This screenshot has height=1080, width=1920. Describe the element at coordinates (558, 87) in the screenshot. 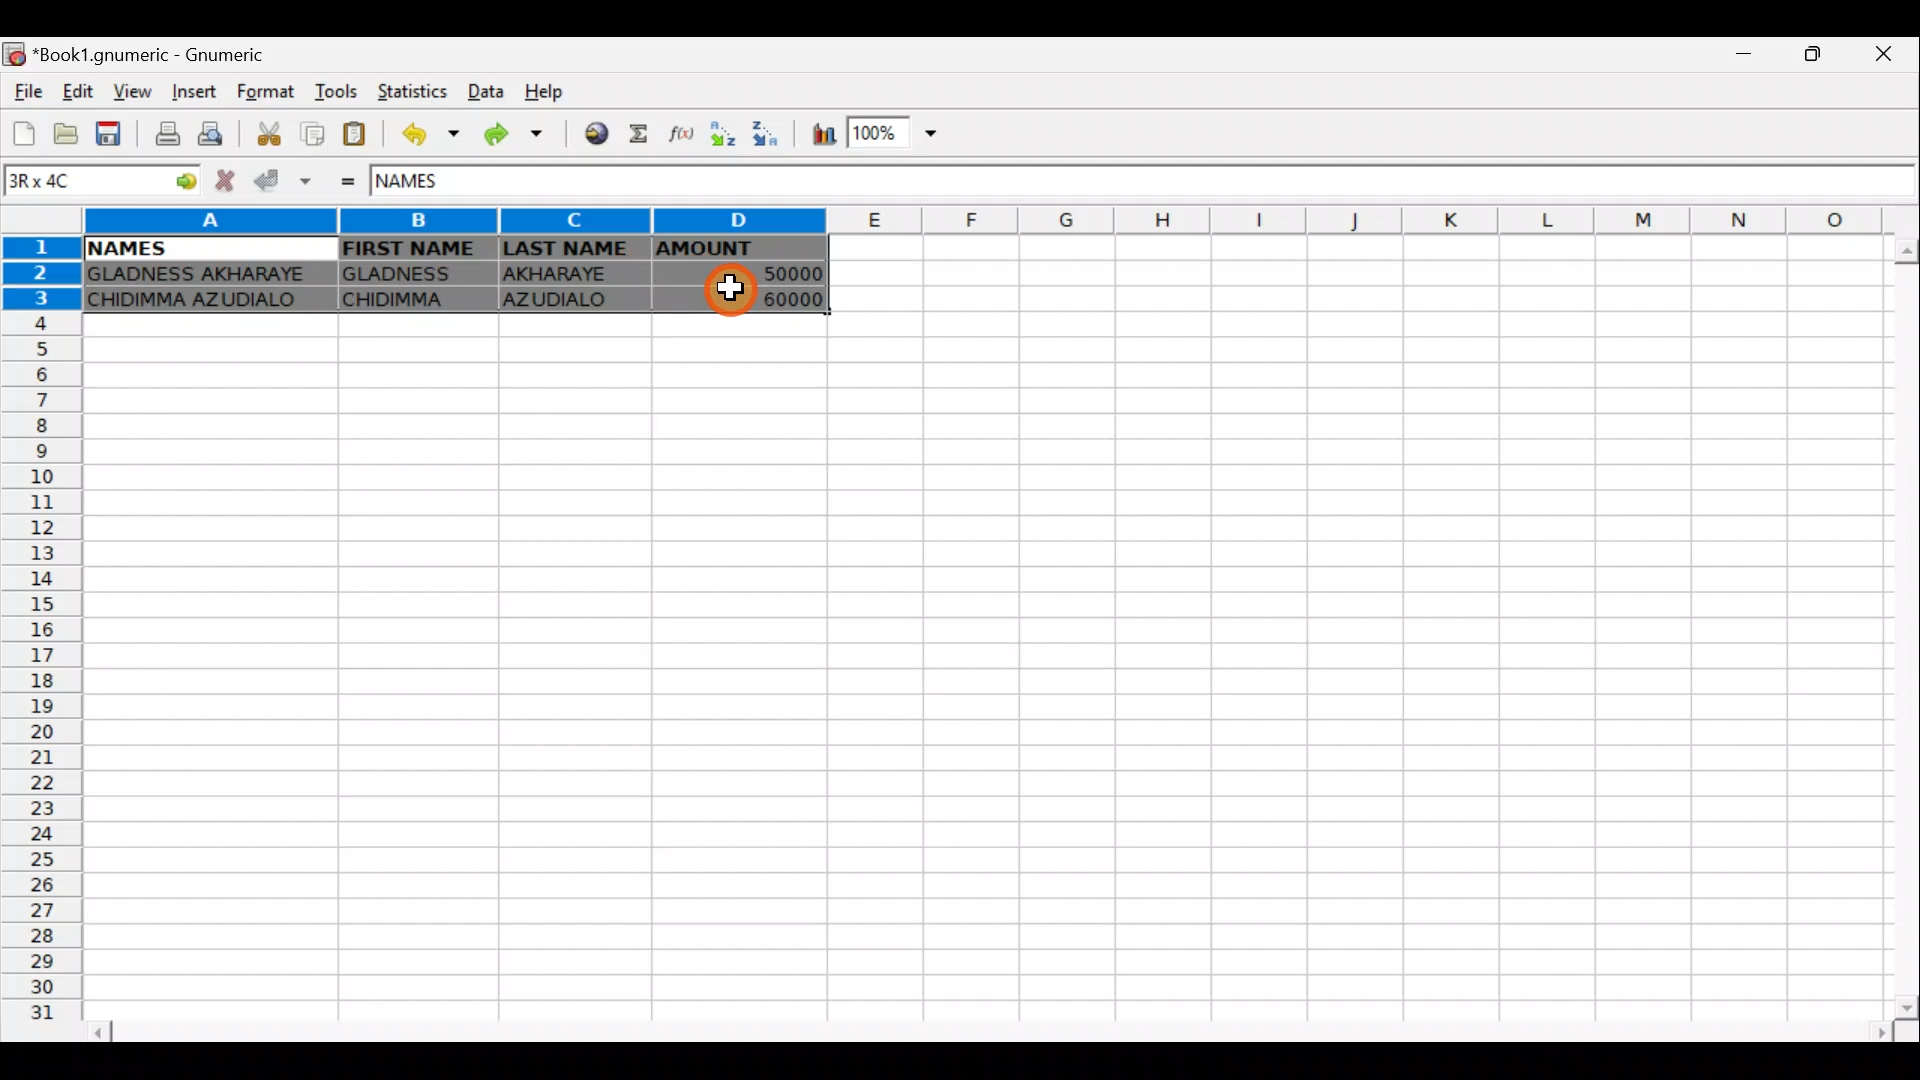

I see `Help` at that location.